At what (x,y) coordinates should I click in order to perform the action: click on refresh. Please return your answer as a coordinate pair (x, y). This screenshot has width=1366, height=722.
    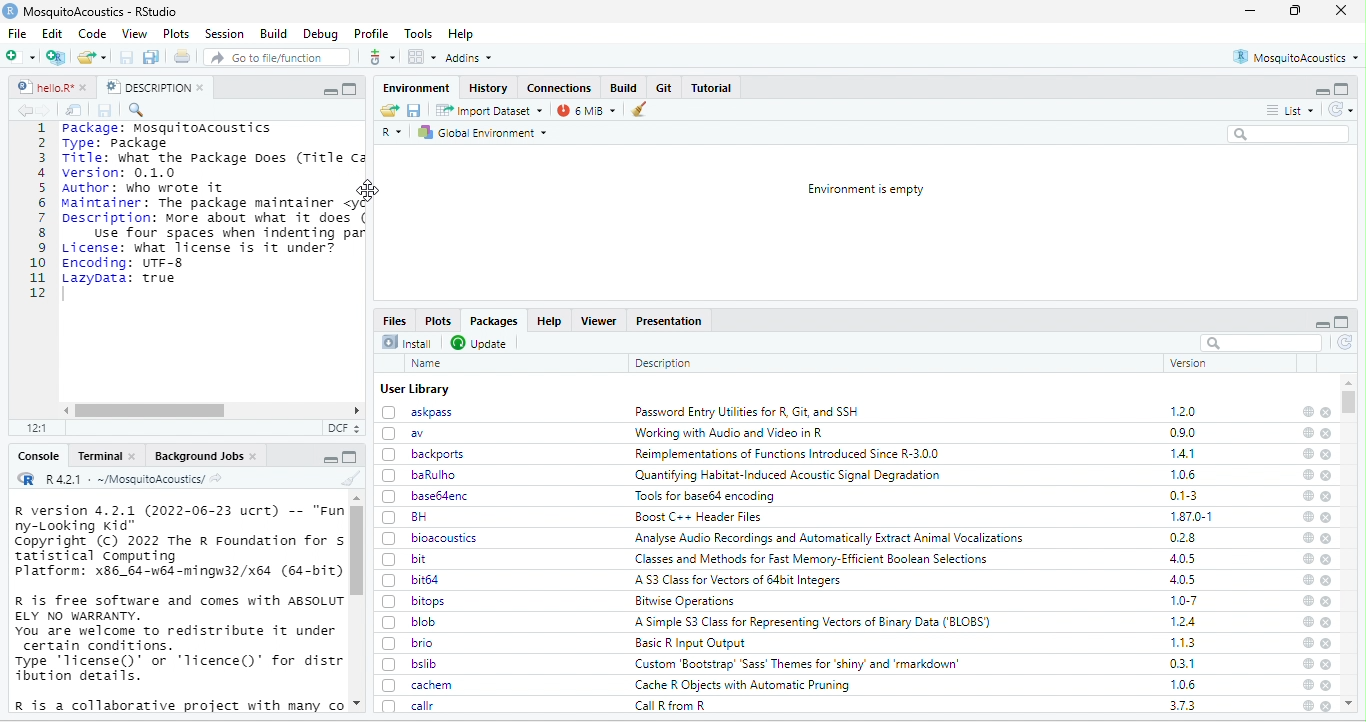
    Looking at the image, I should click on (1345, 343).